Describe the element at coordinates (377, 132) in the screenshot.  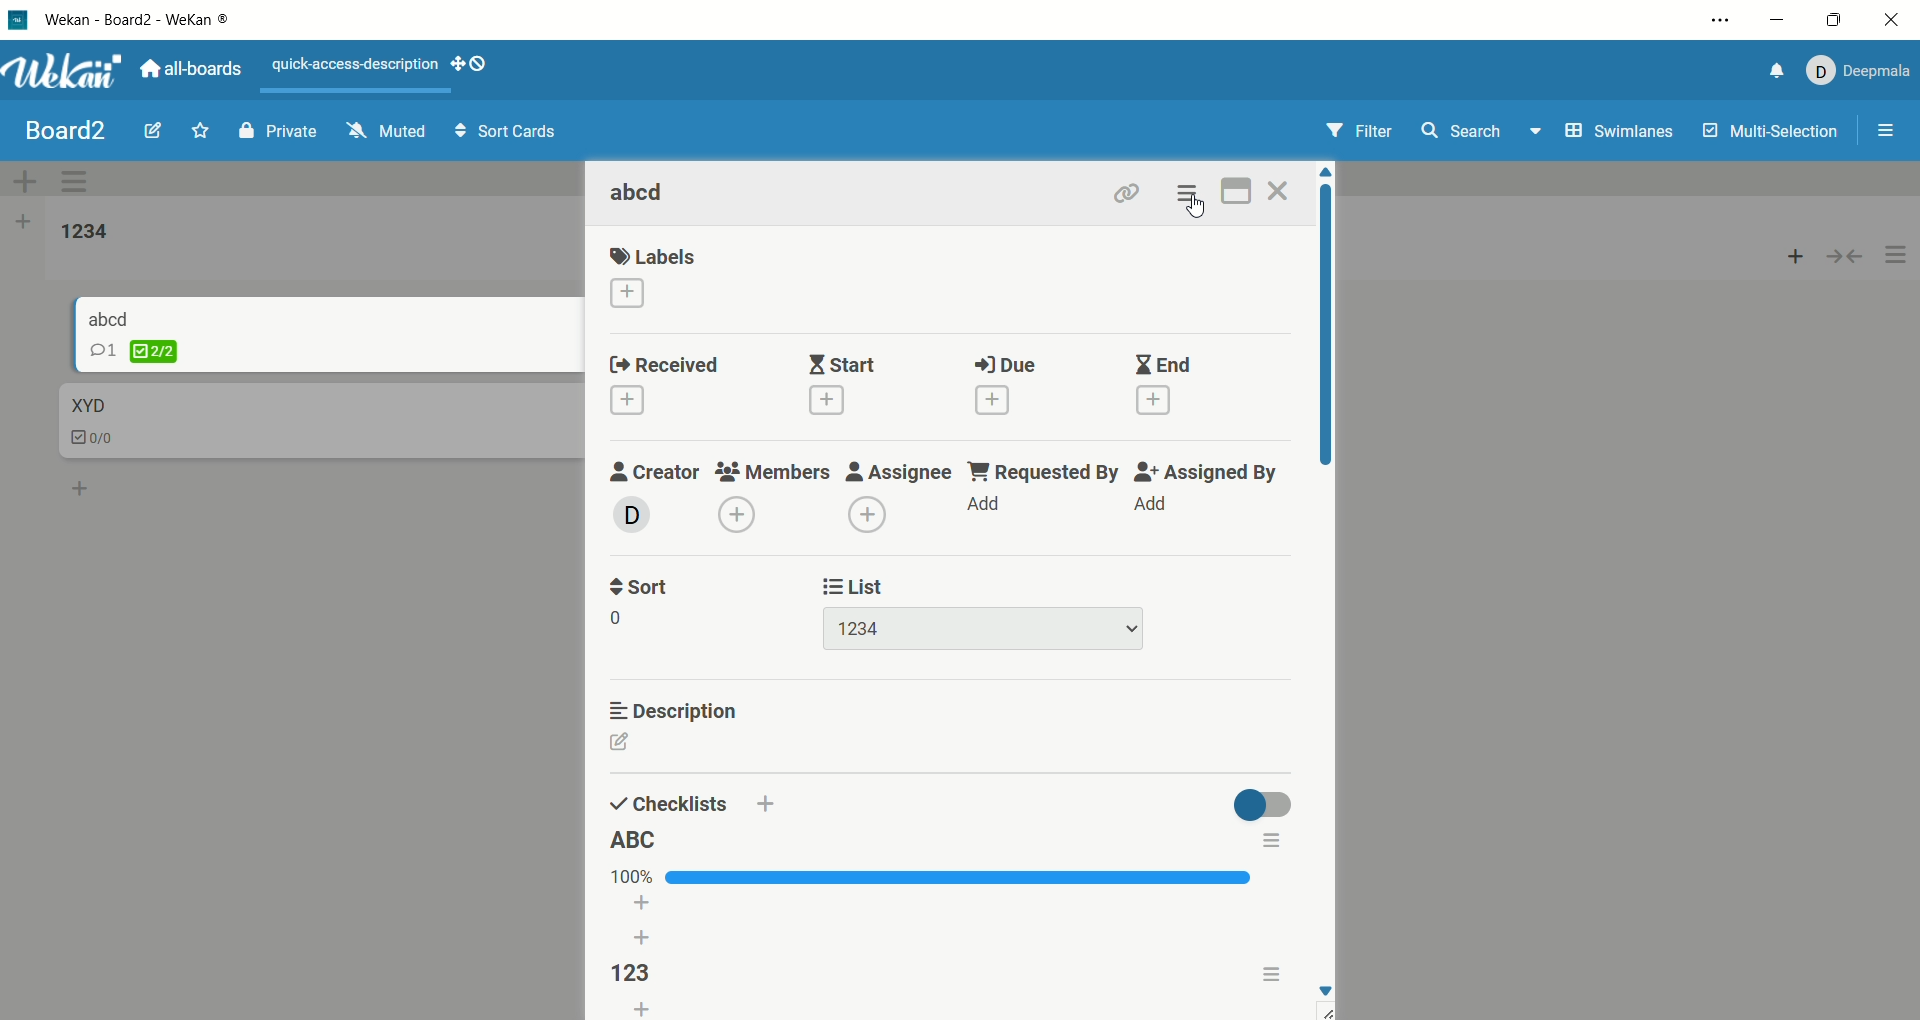
I see `muted` at that location.